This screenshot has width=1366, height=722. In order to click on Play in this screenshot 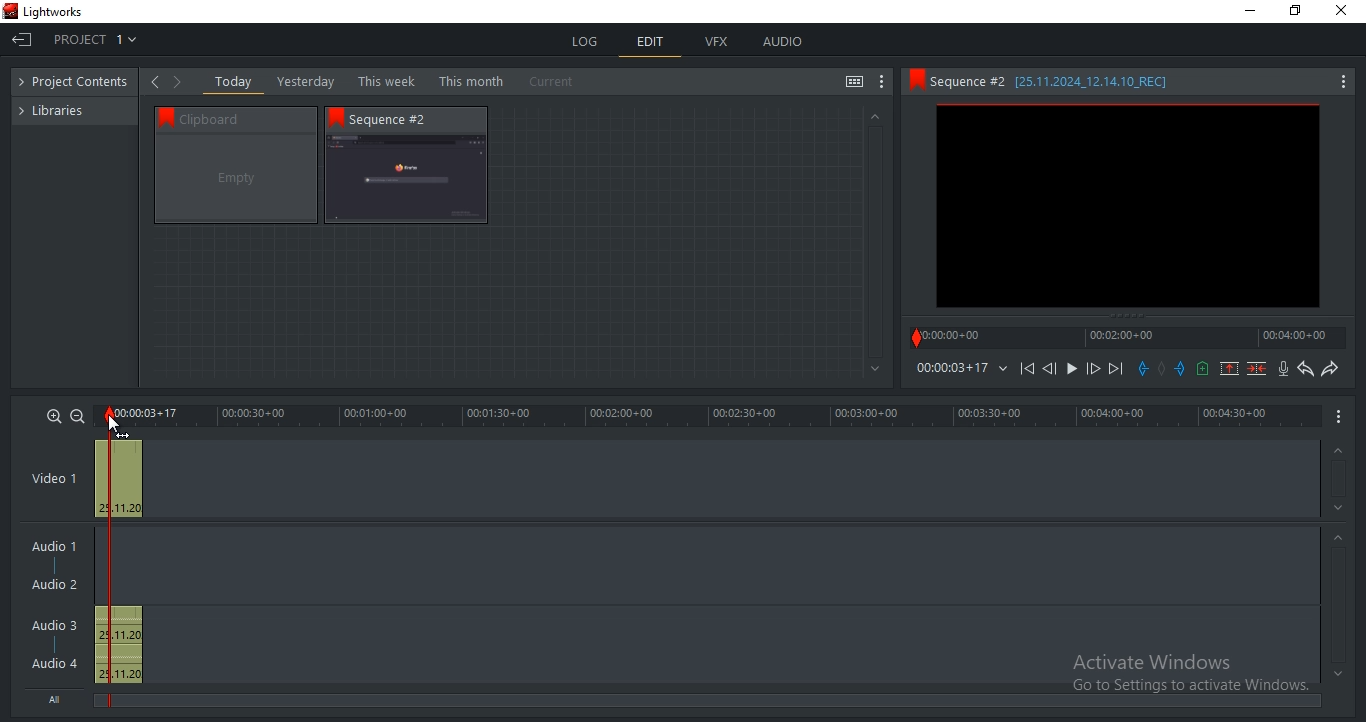, I will do `click(1072, 369)`.